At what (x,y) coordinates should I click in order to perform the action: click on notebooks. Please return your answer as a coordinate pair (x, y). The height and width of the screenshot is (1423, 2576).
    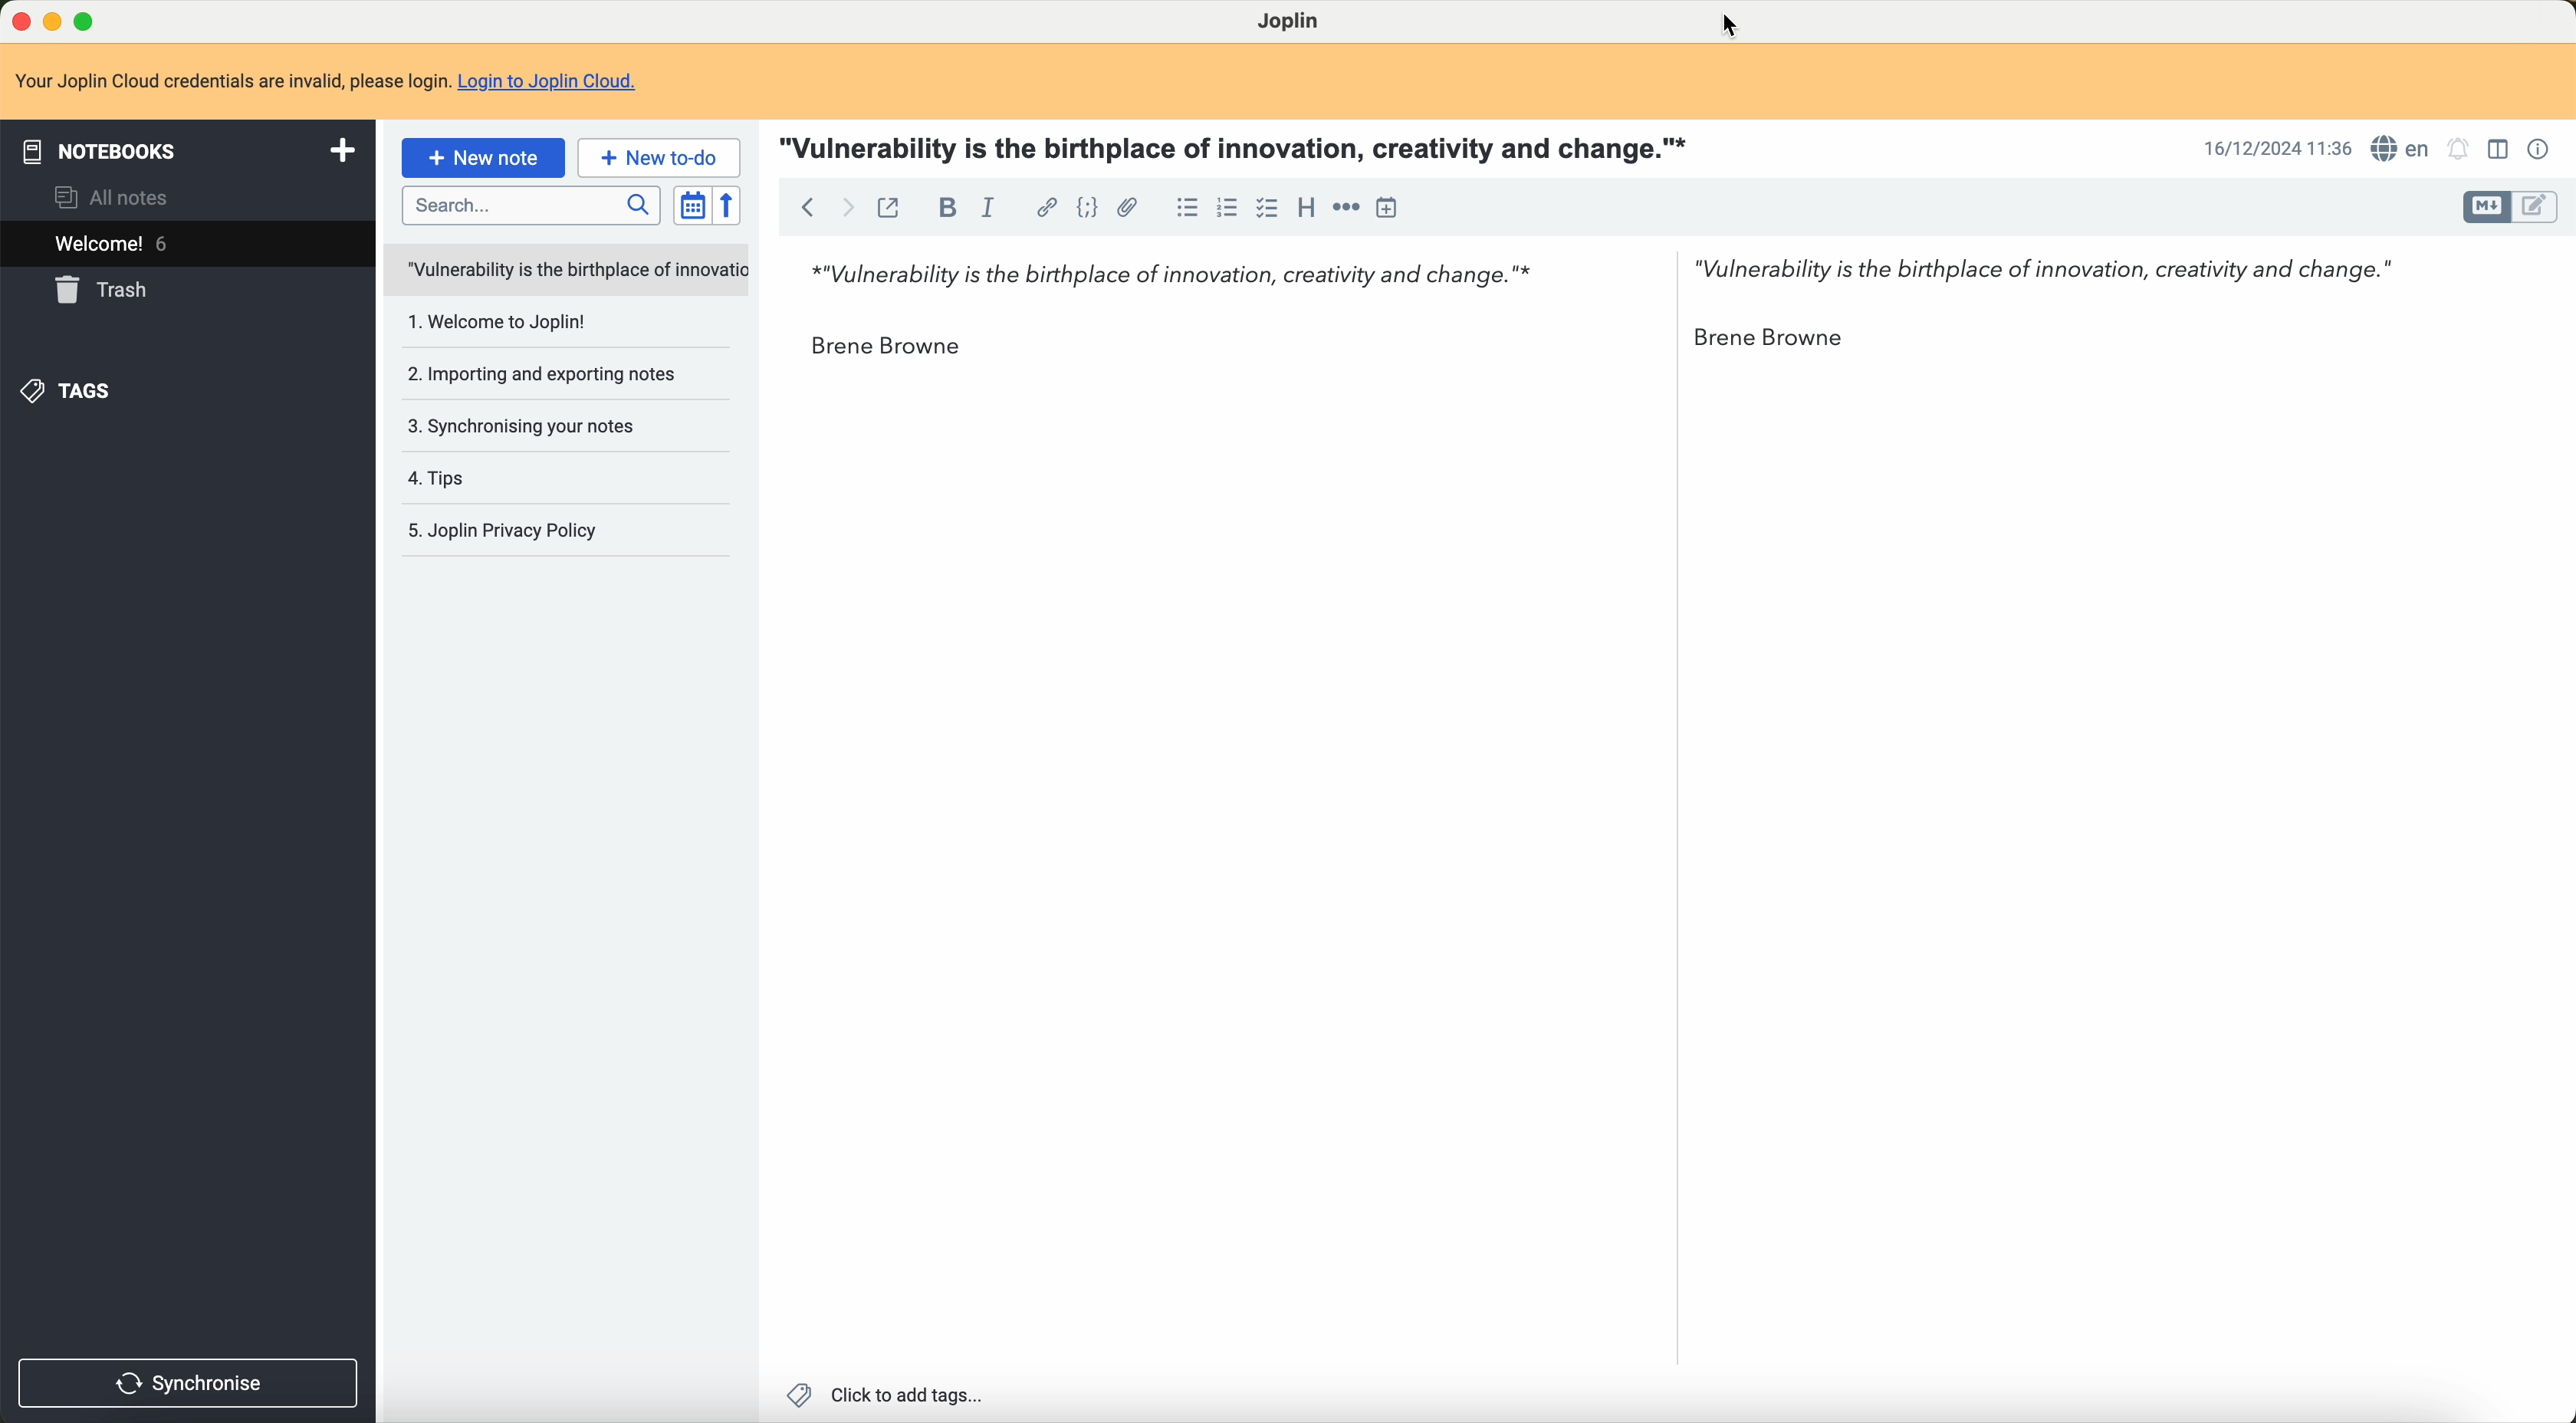
    Looking at the image, I should click on (185, 153).